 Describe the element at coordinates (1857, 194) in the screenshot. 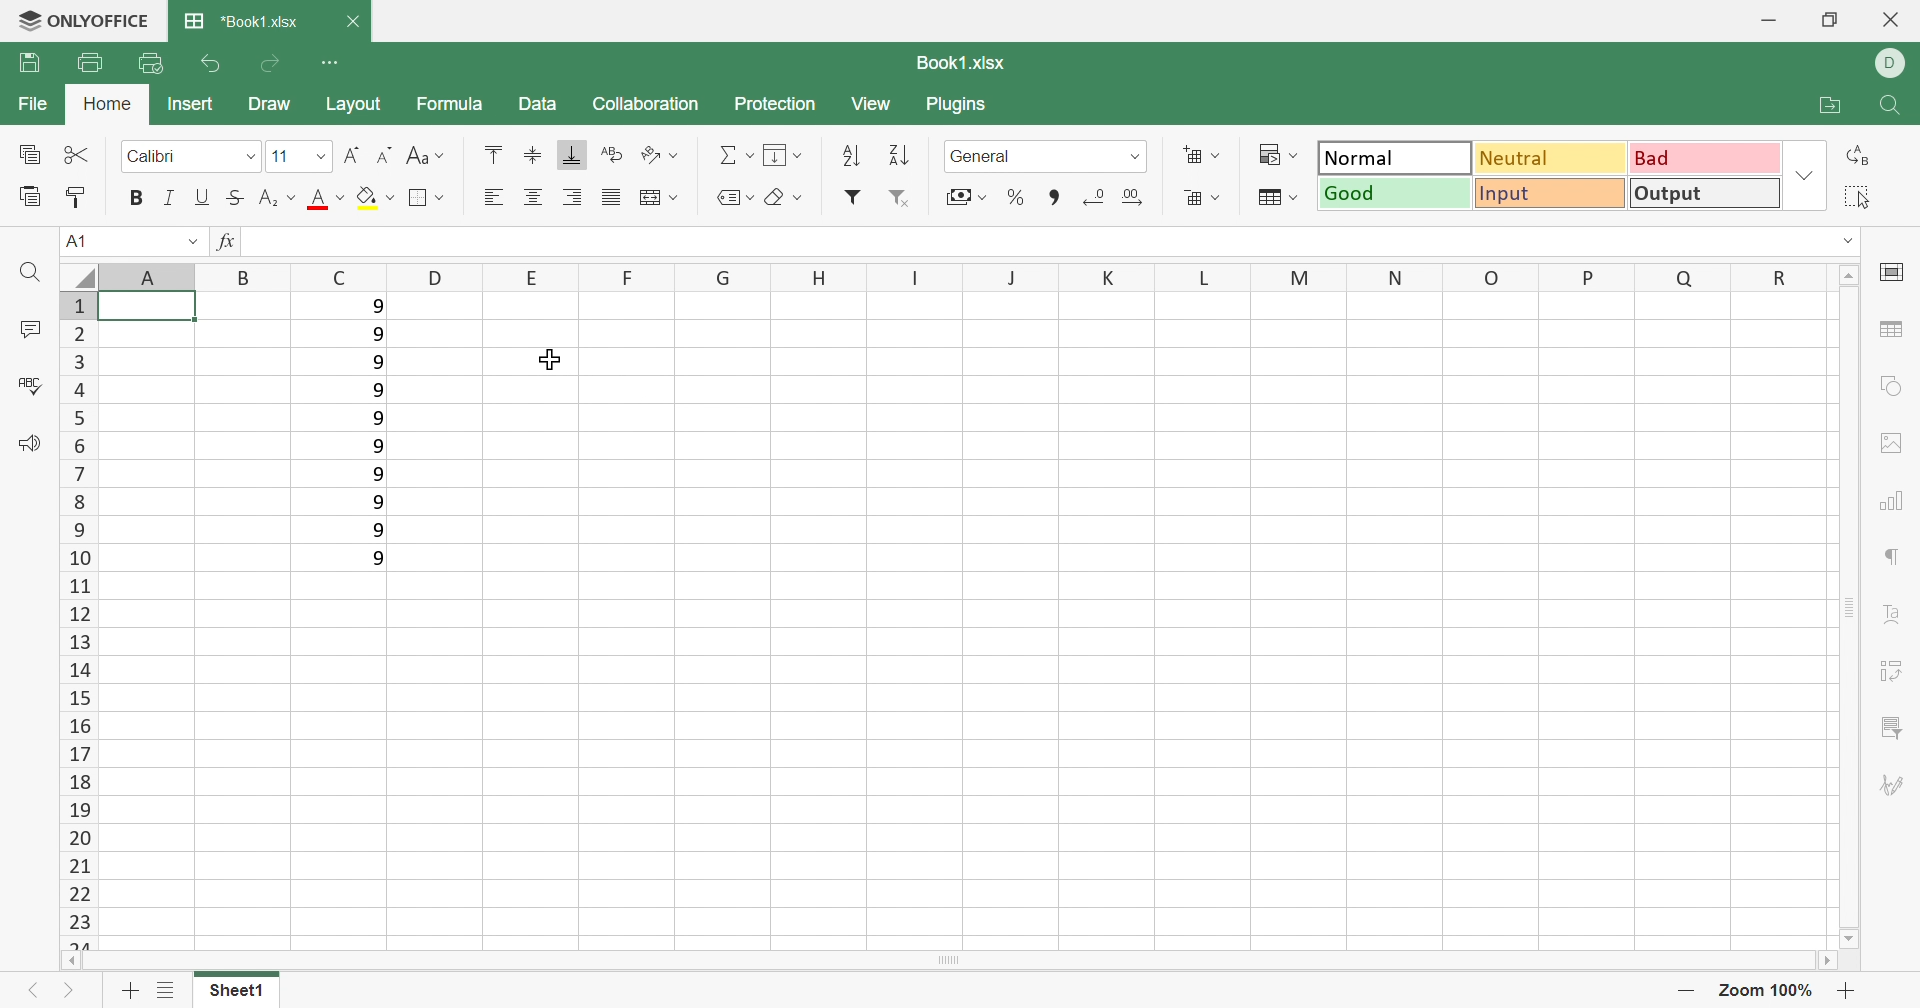

I see `Select all` at that location.